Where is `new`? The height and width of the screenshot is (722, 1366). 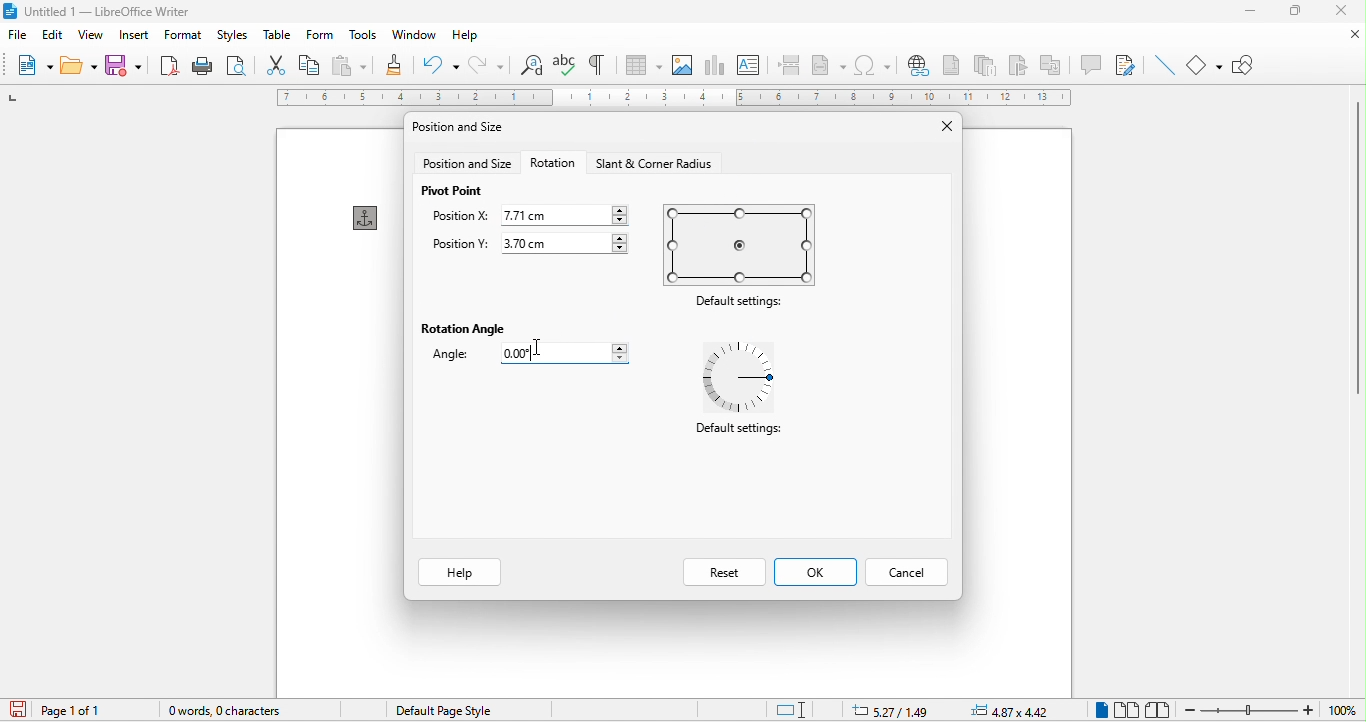
new is located at coordinates (34, 67).